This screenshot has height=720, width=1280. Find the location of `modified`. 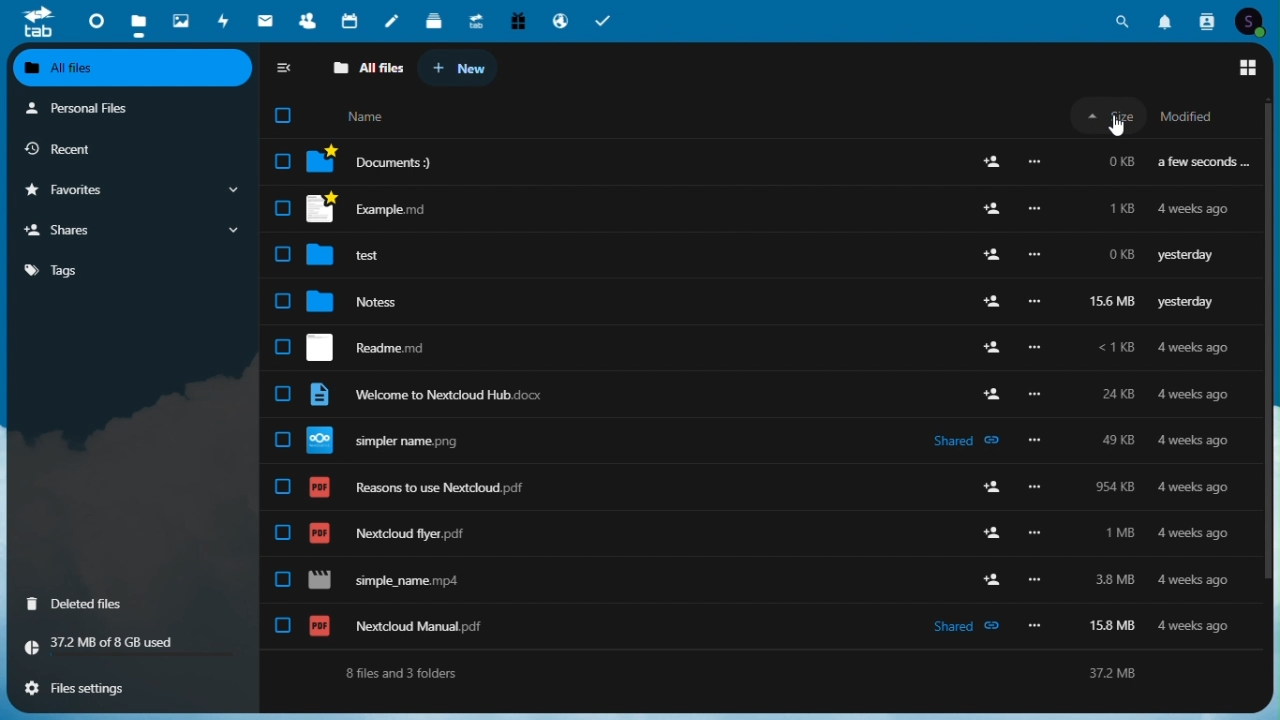

modified is located at coordinates (1199, 115).